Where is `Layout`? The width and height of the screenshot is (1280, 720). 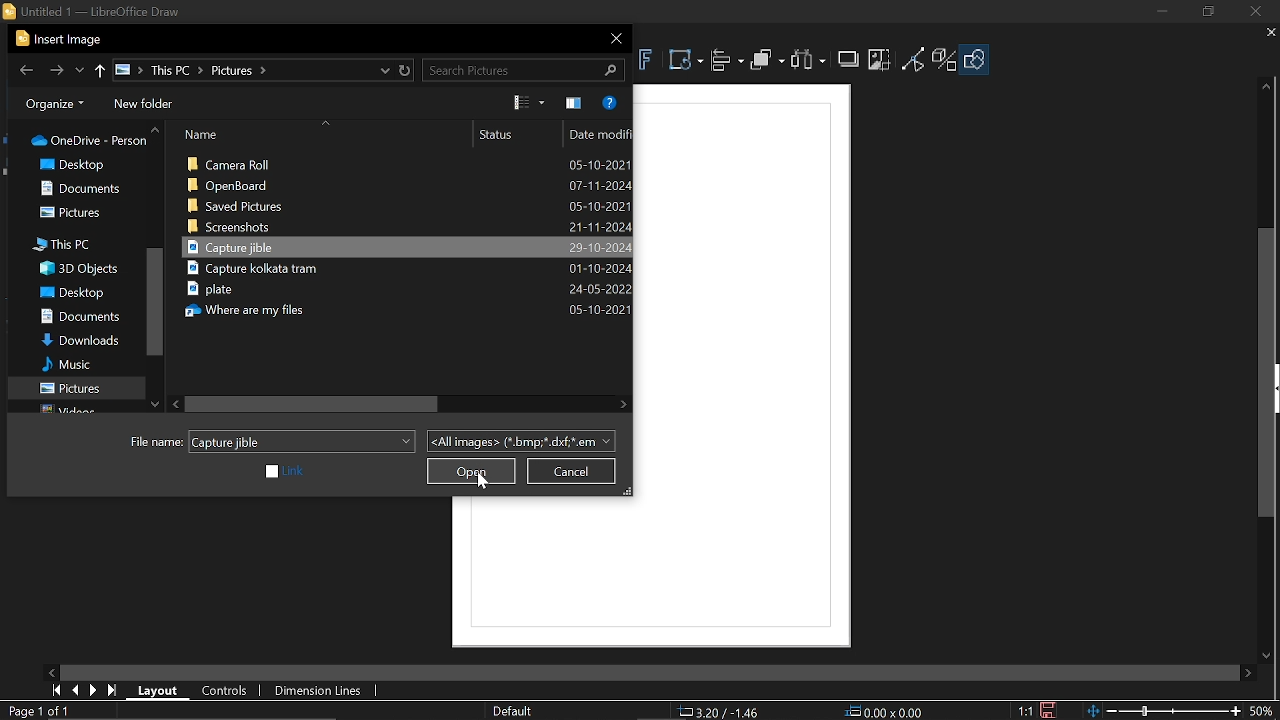 Layout is located at coordinates (157, 690).